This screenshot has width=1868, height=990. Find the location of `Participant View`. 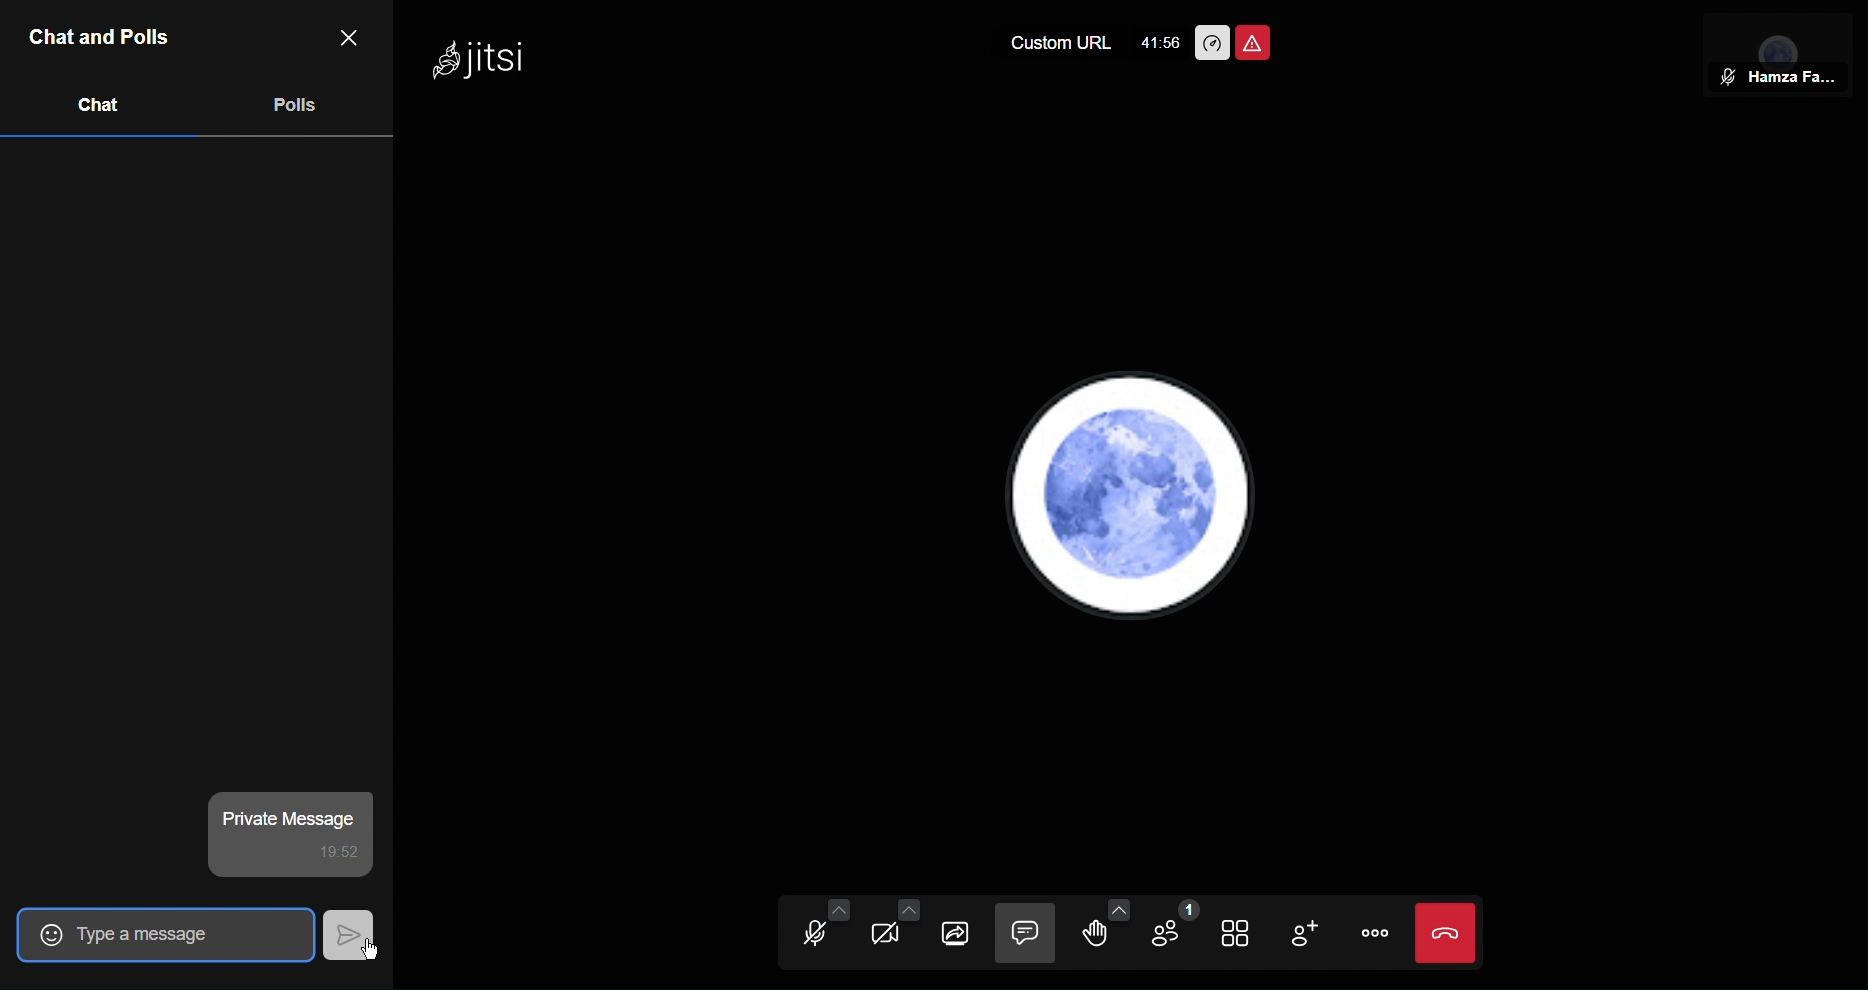

Participant View is located at coordinates (1776, 48).